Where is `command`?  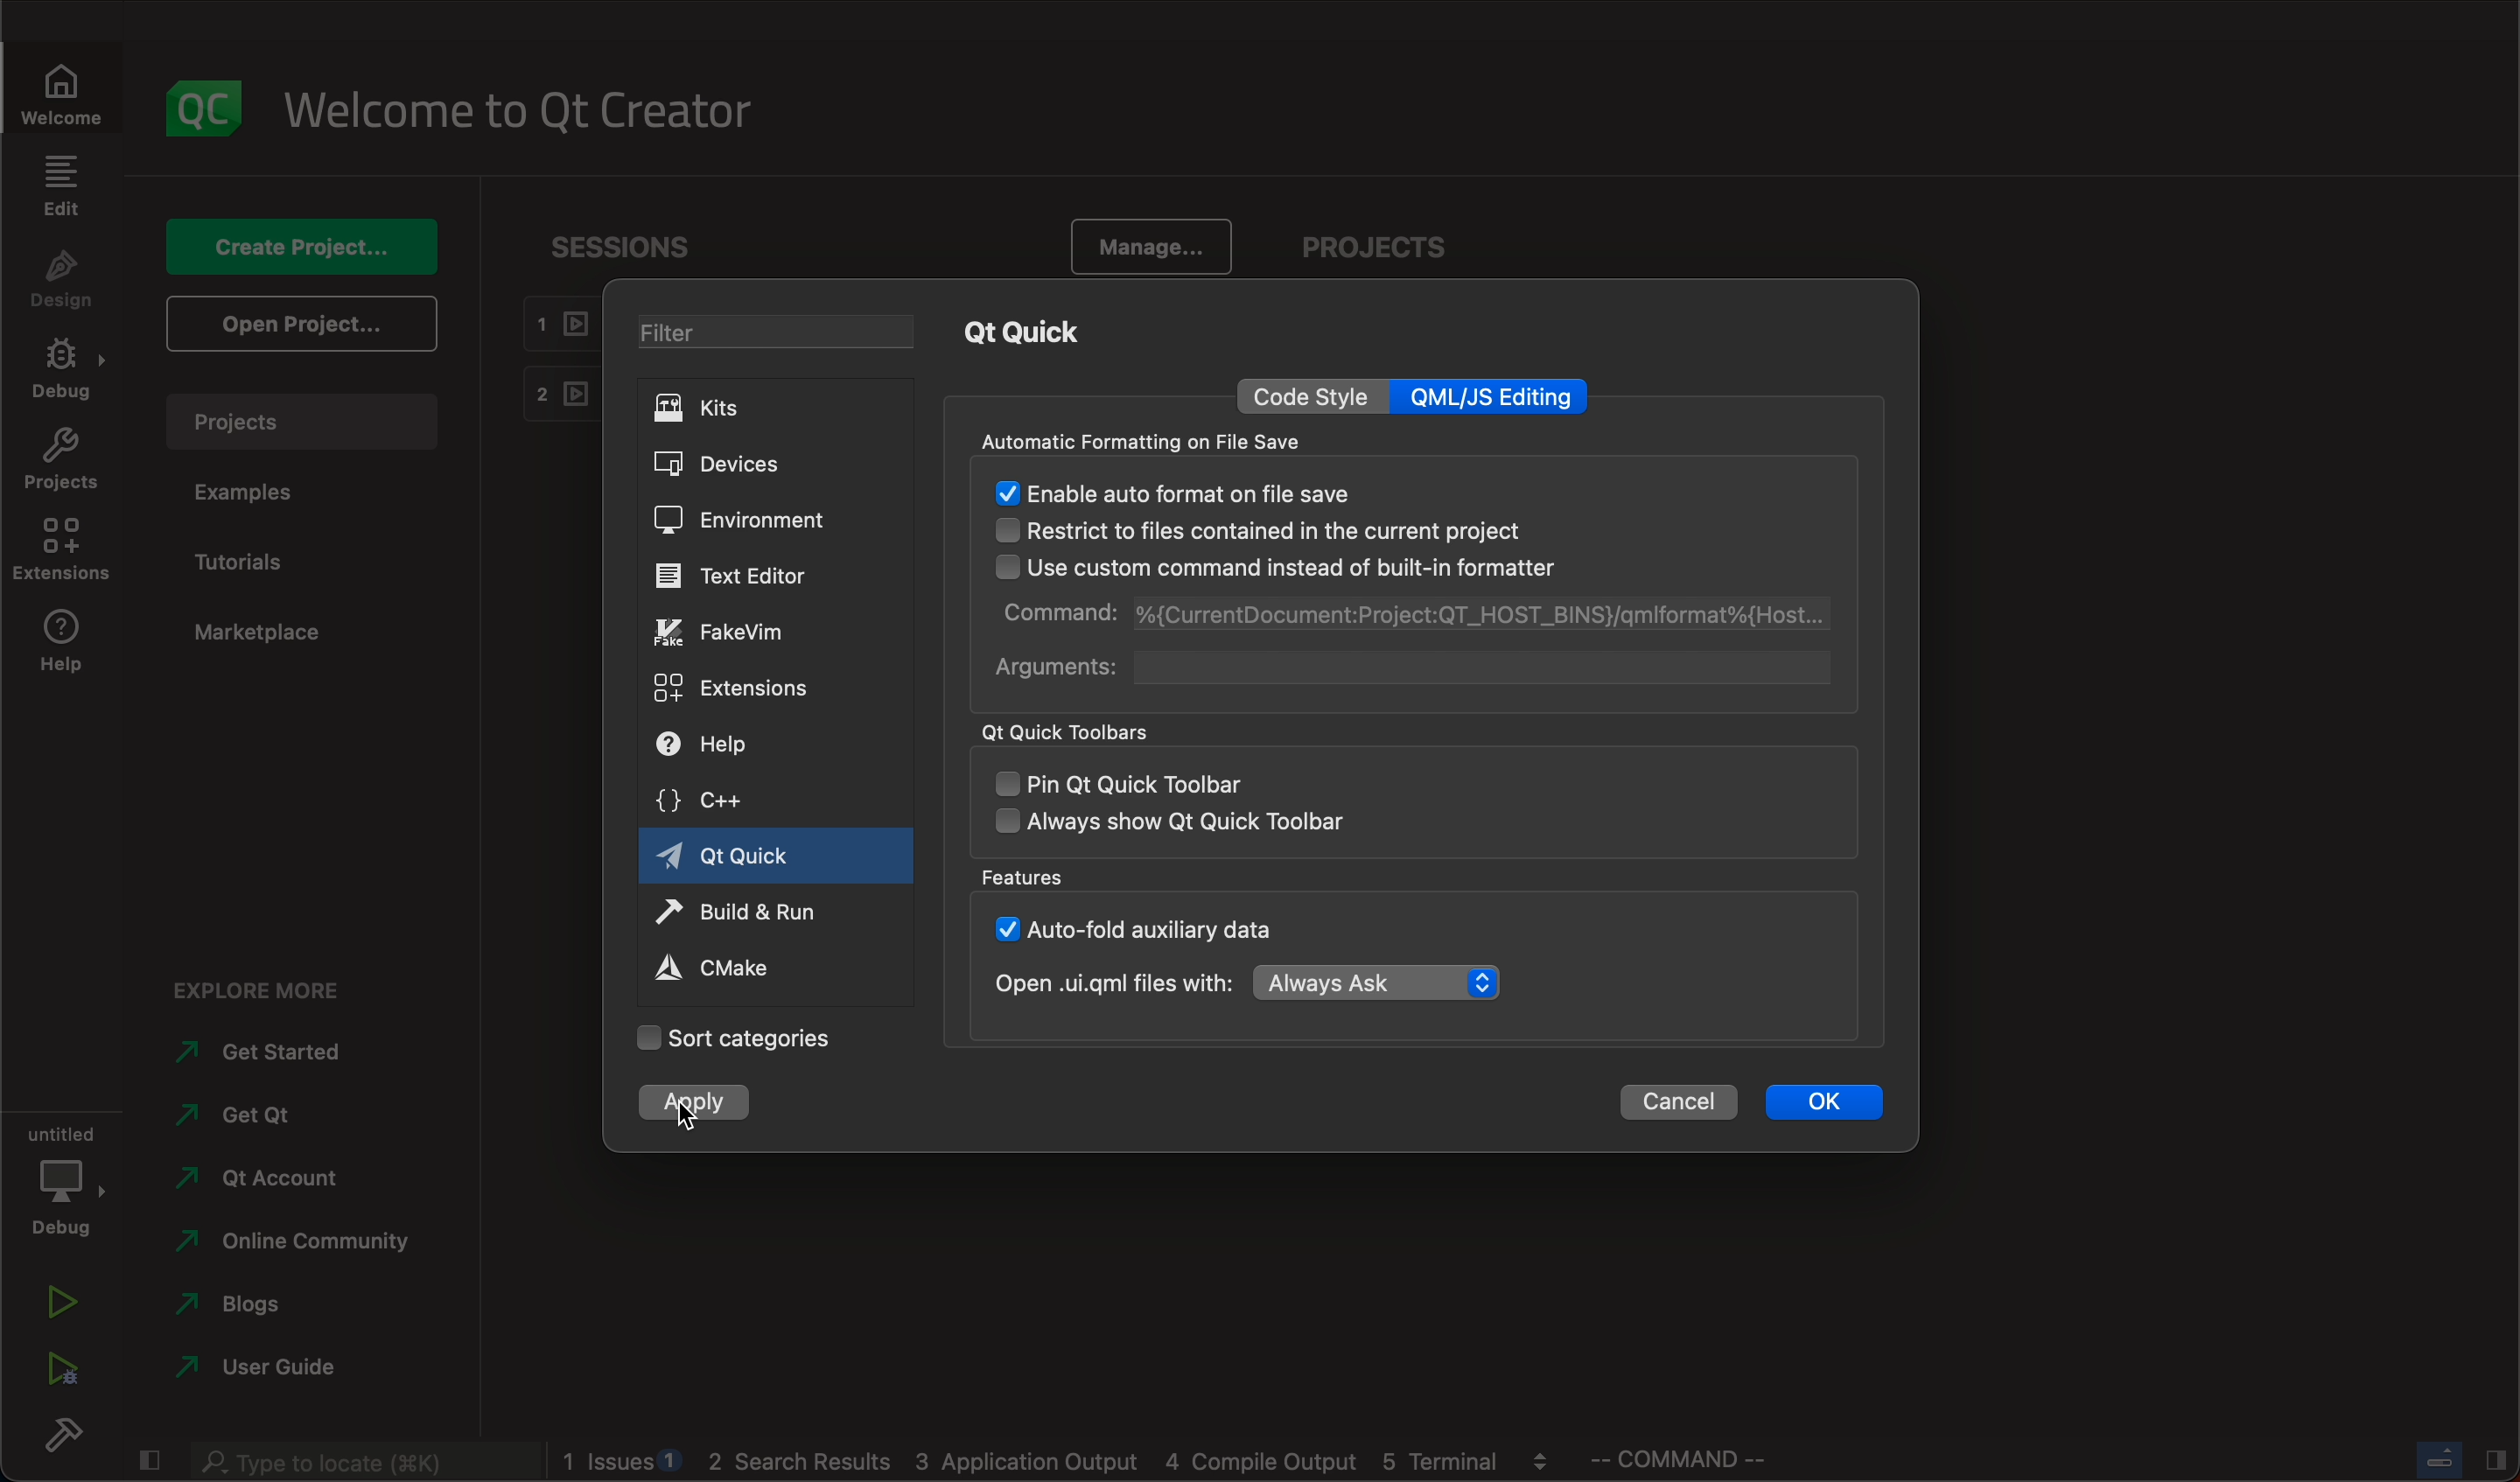
command is located at coordinates (1700, 1460).